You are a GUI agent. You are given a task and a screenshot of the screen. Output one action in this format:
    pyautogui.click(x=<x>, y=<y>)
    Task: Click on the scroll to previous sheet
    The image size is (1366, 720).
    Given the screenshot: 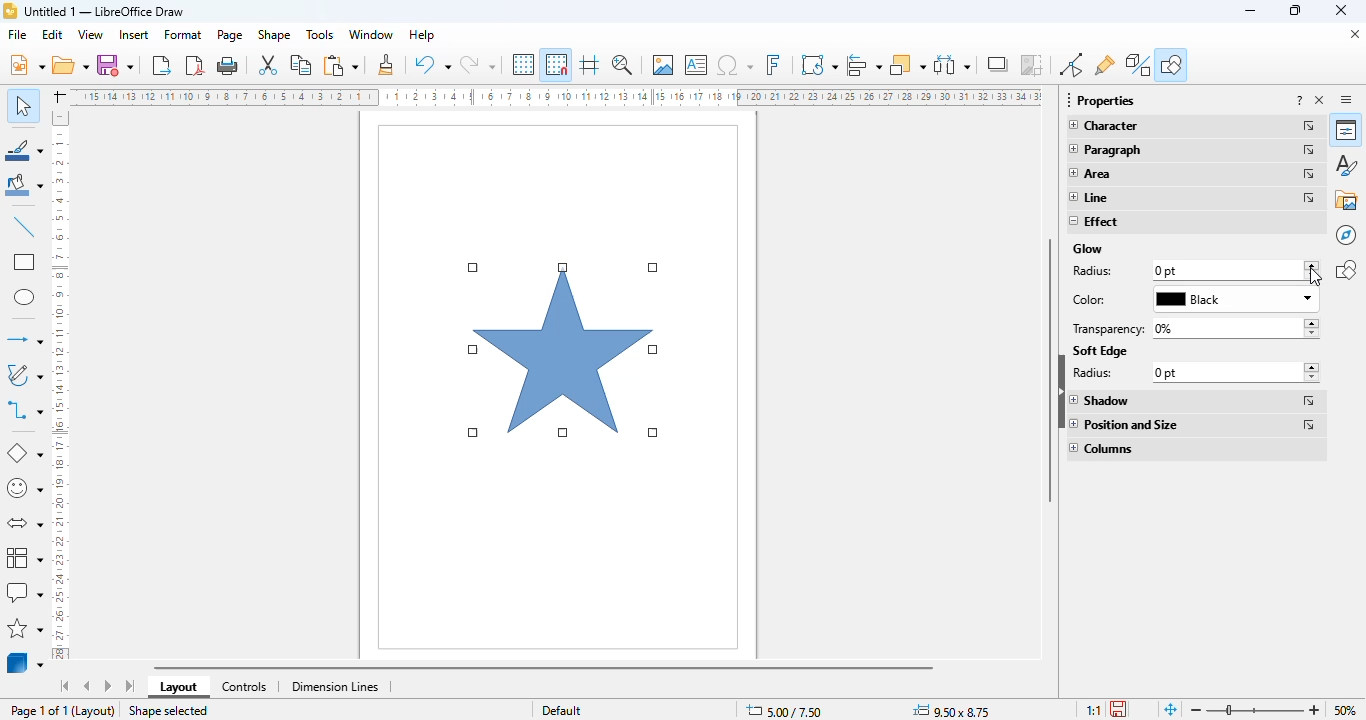 What is the action you would take?
    pyautogui.click(x=87, y=686)
    